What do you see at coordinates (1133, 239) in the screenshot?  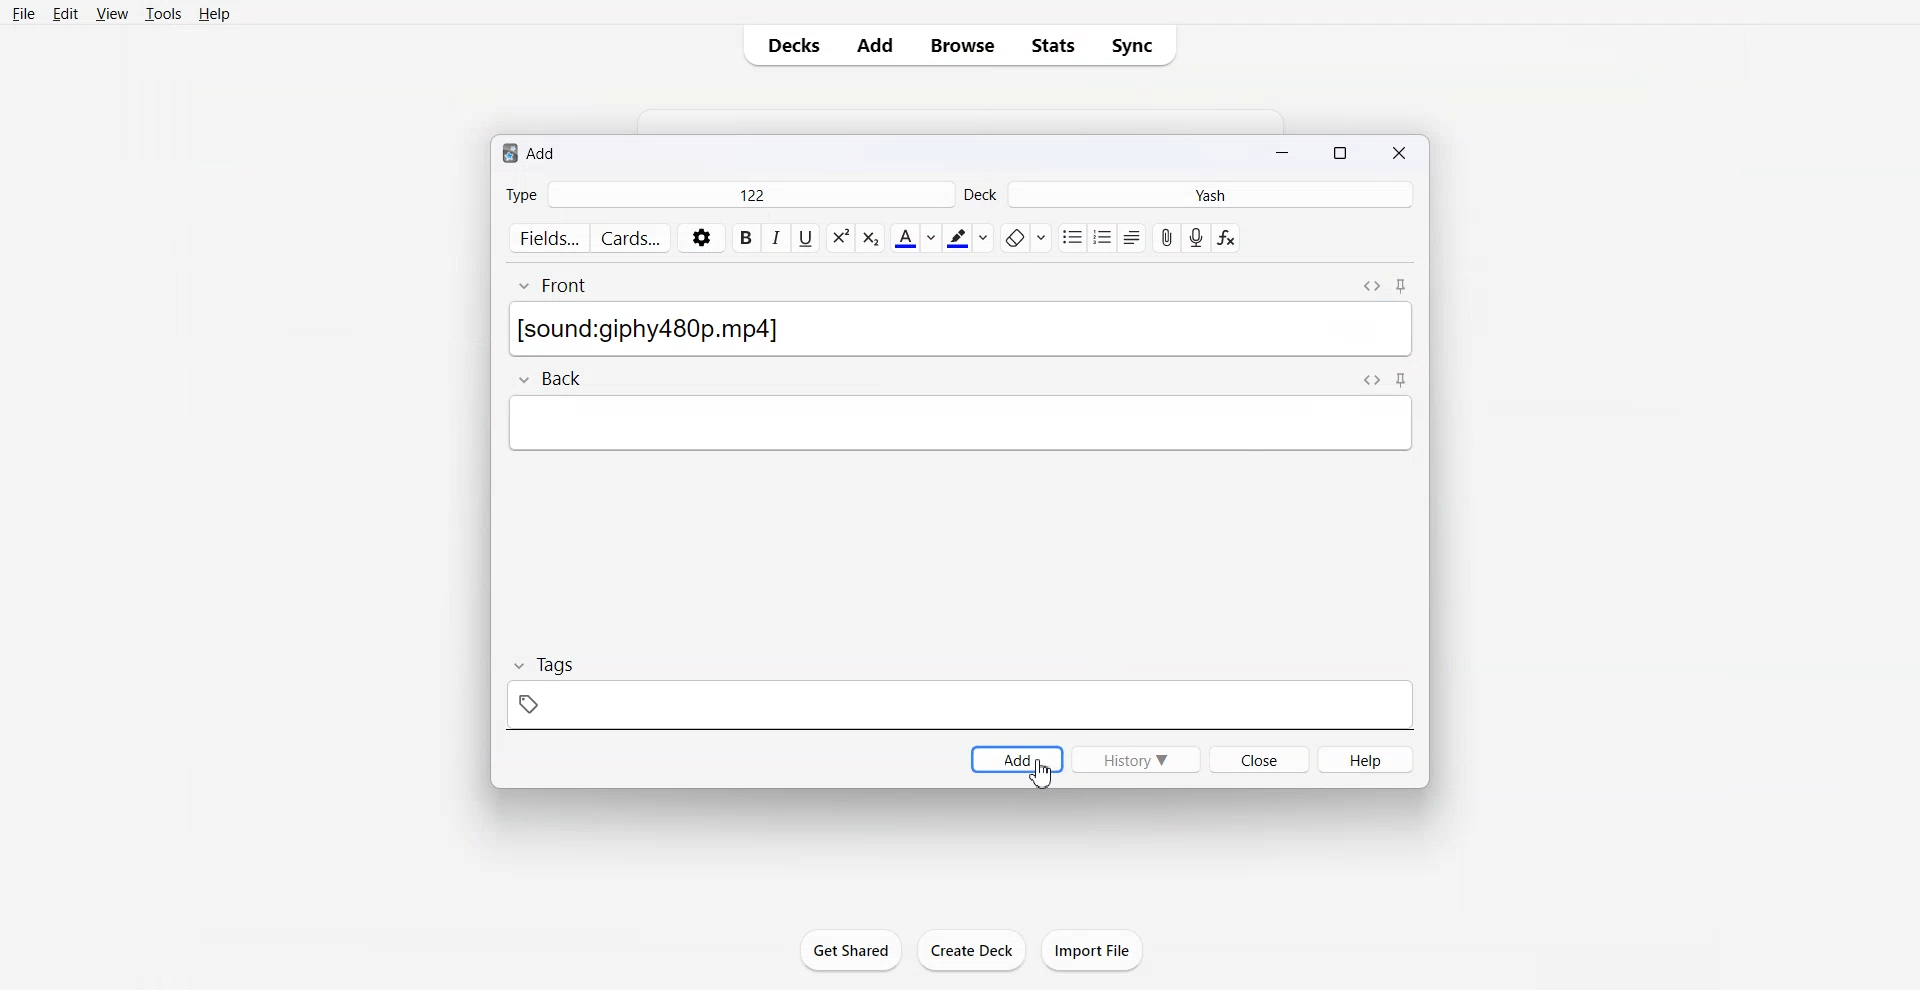 I see `Alignment` at bounding box center [1133, 239].